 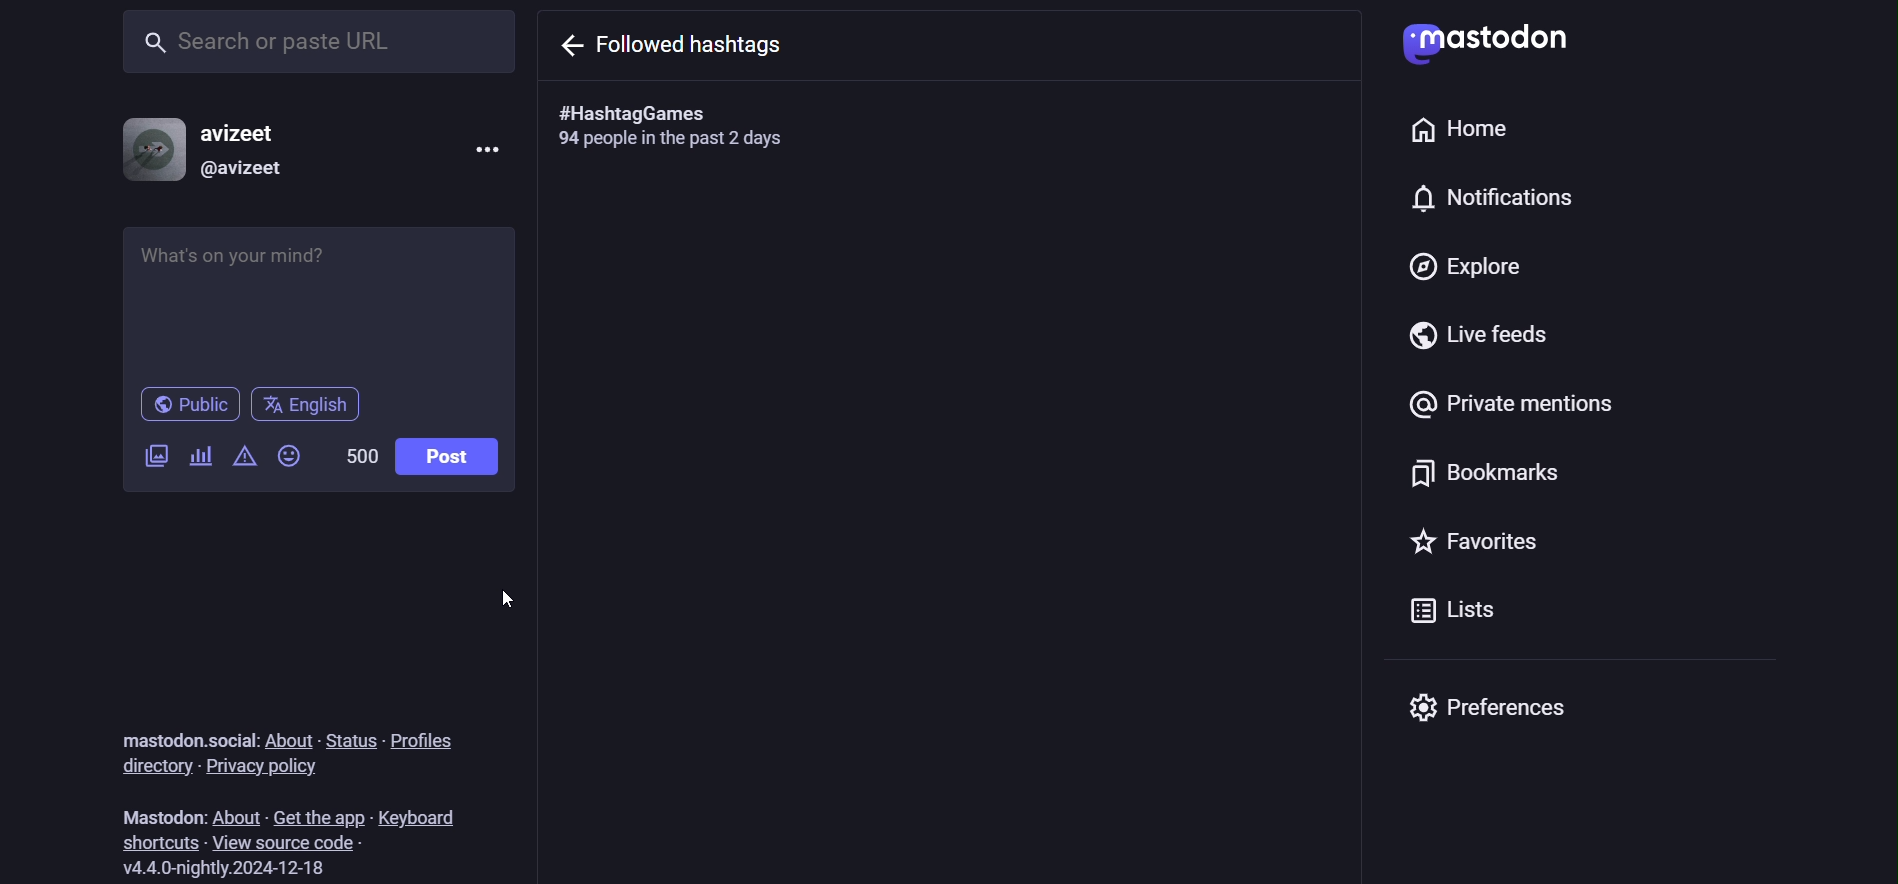 What do you see at coordinates (1457, 131) in the screenshot?
I see `home` at bounding box center [1457, 131].